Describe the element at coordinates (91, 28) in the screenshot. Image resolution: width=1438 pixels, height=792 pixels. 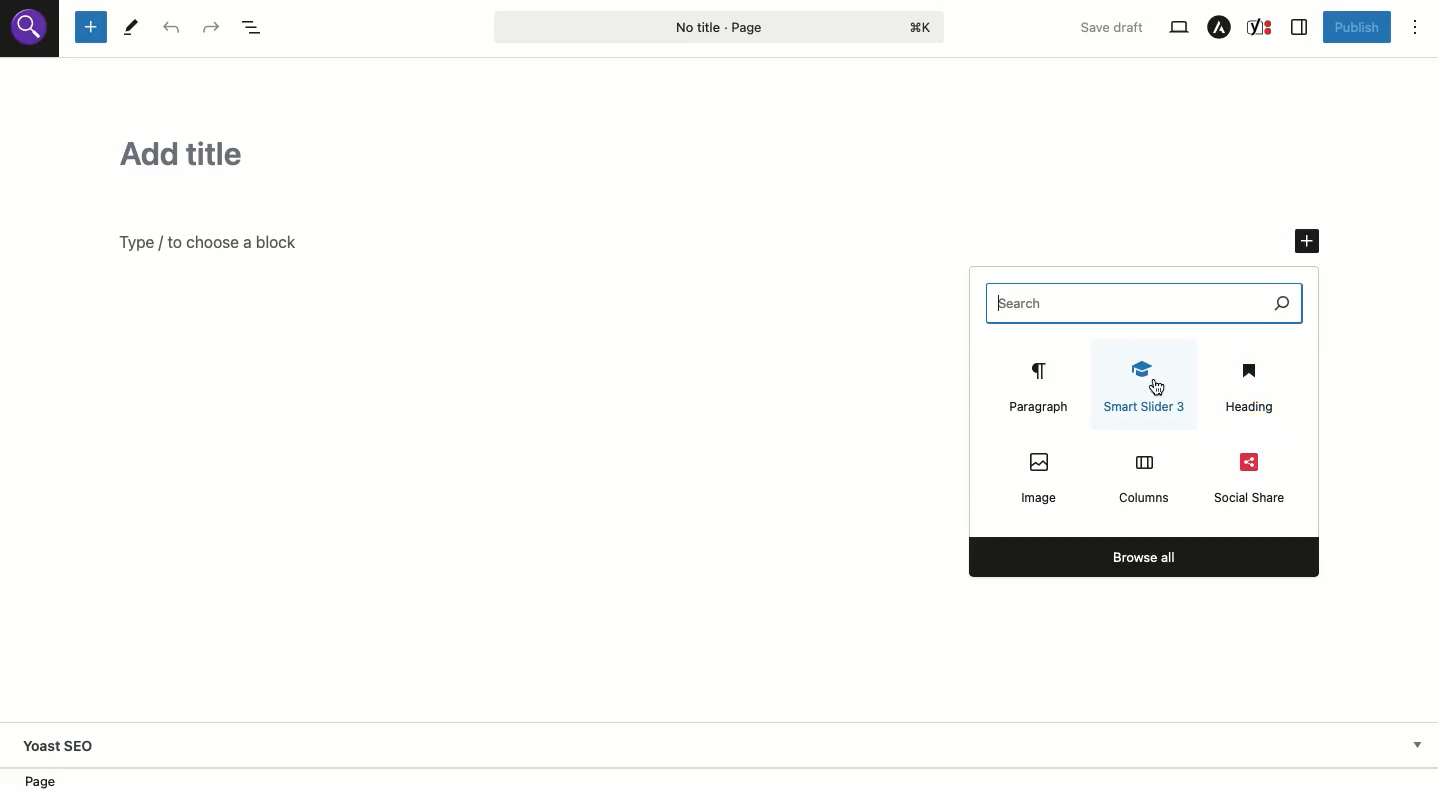
I see `Add block` at that location.